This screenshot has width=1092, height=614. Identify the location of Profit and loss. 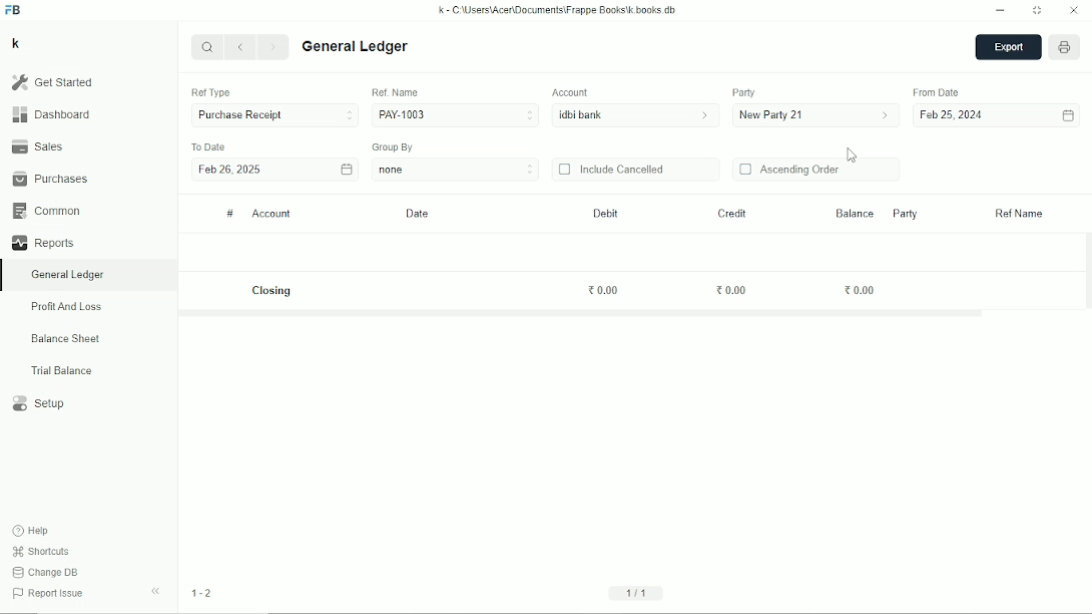
(66, 307).